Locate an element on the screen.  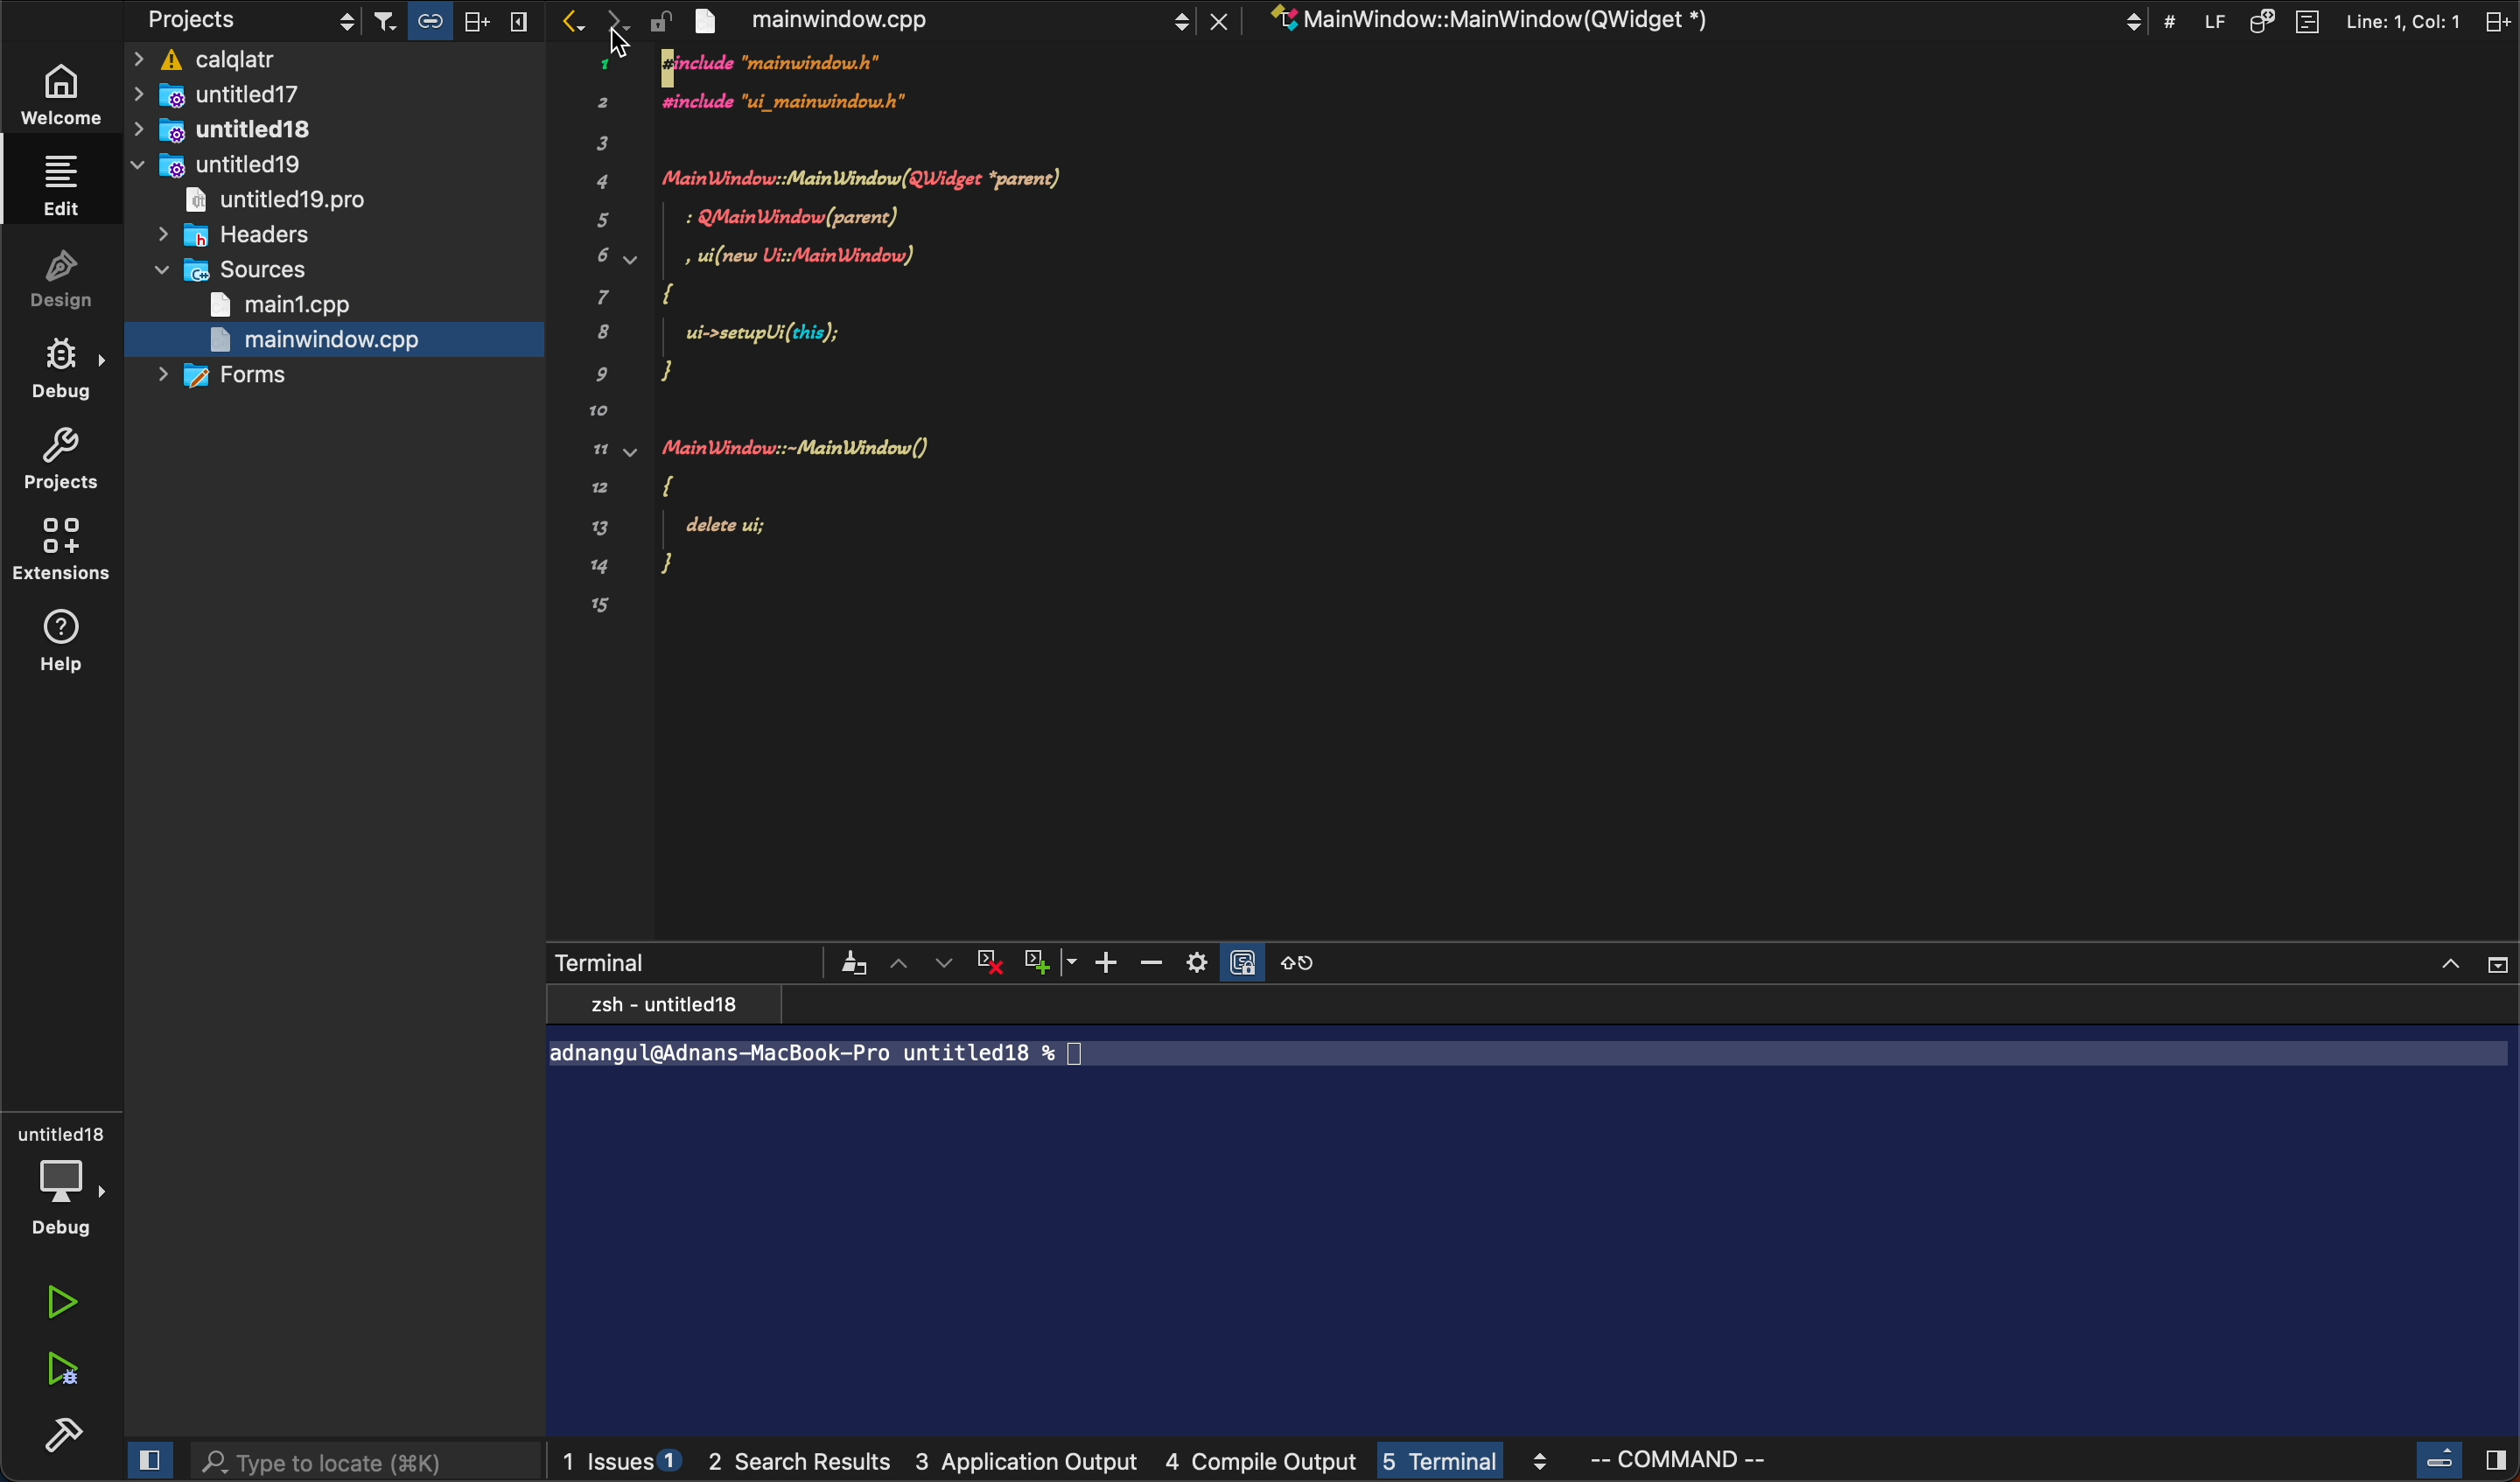
extensions is located at coordinates (62, 545).